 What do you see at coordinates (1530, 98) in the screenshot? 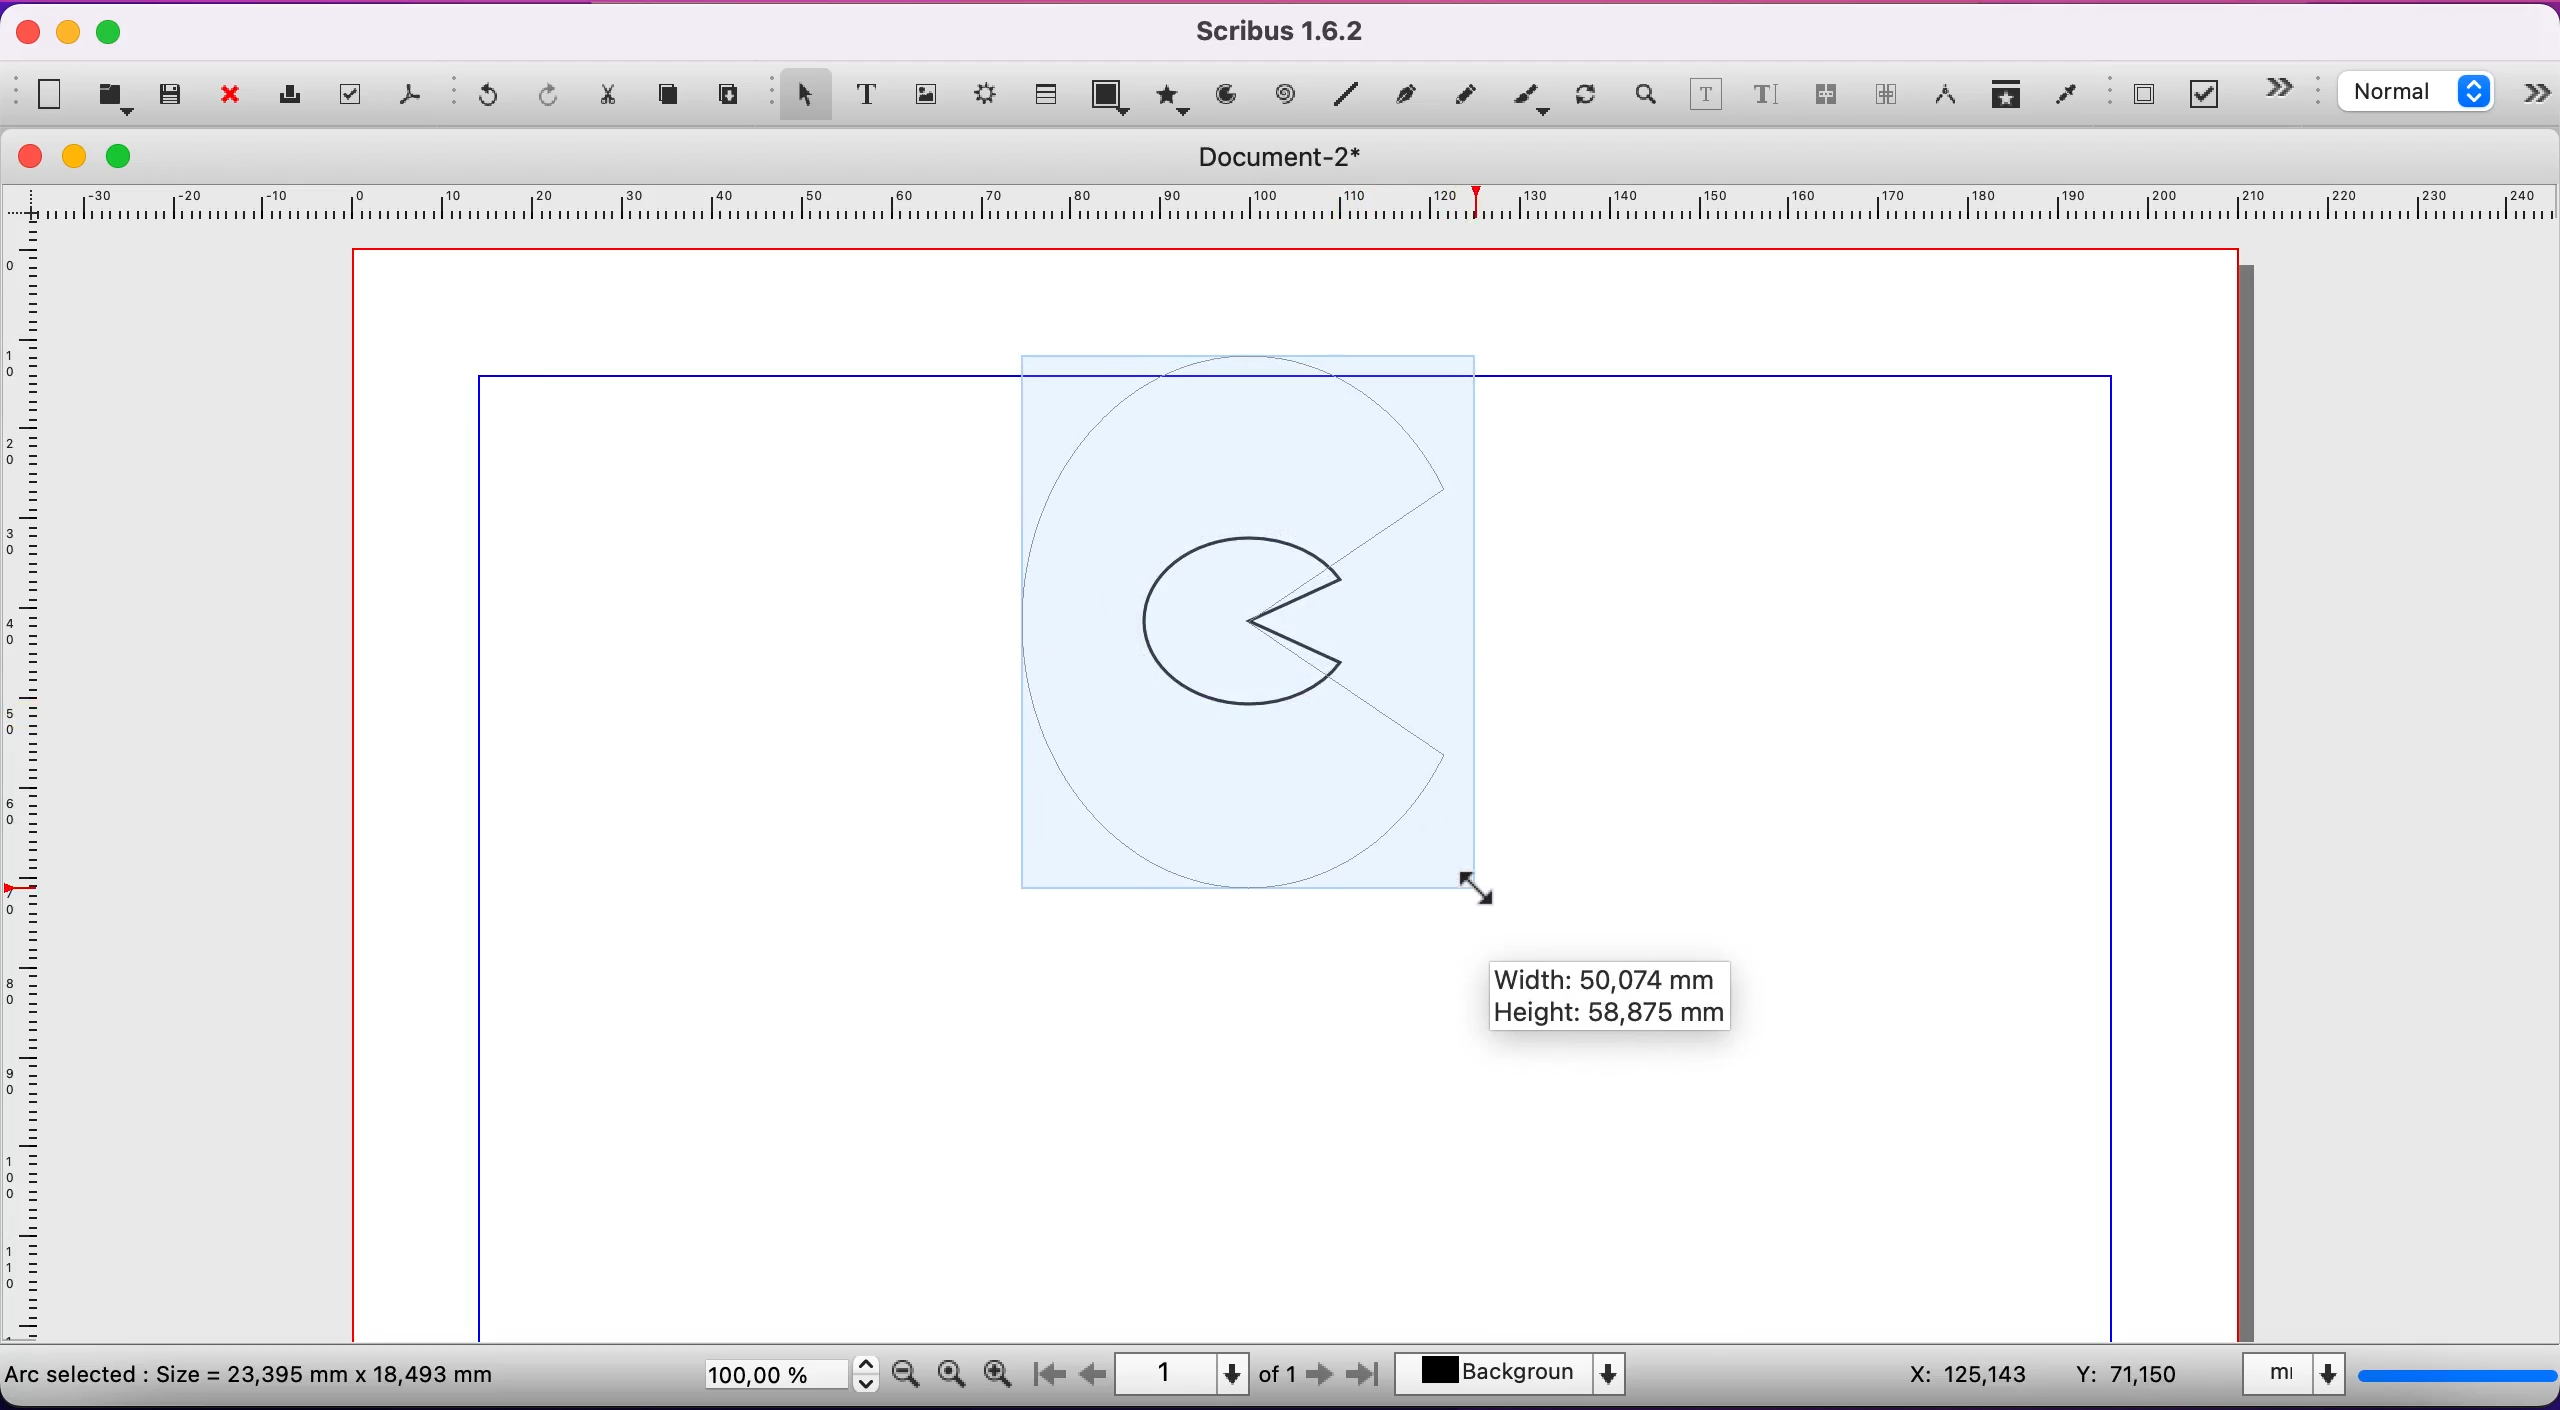
I see `calligraphic line` at bounding box center [1530, 98].